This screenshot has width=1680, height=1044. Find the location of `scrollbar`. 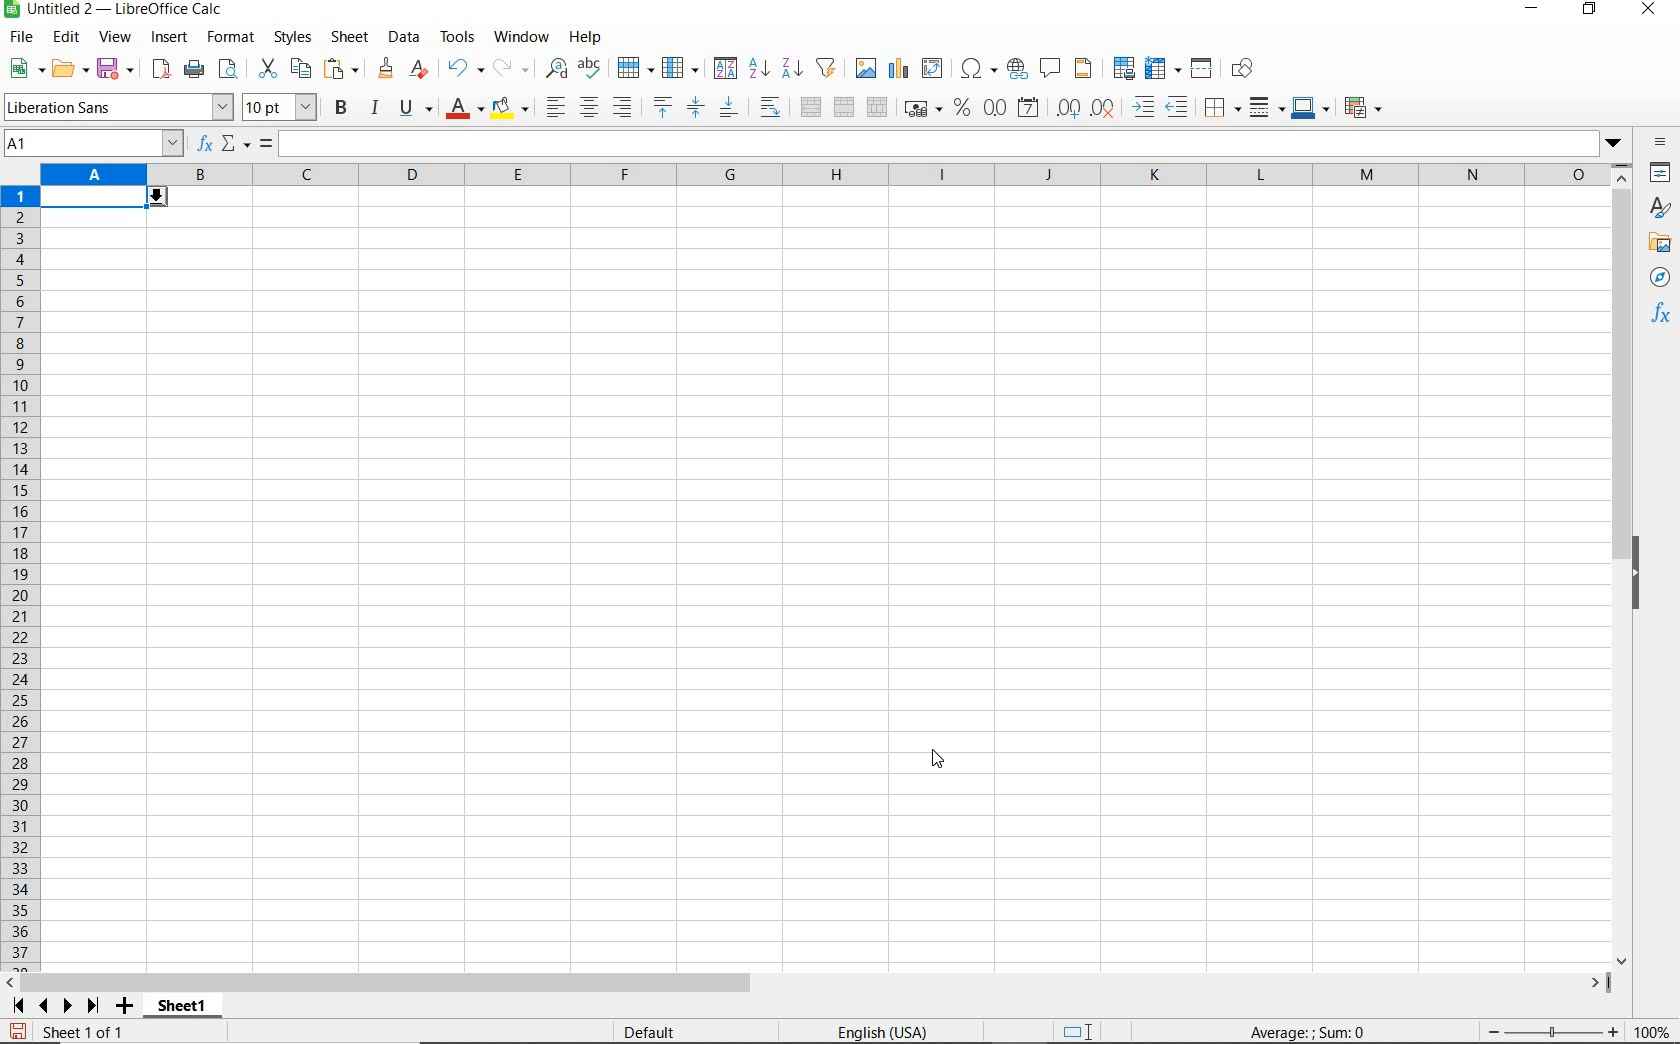

scrollbar is located at coordinates (1624, 565).